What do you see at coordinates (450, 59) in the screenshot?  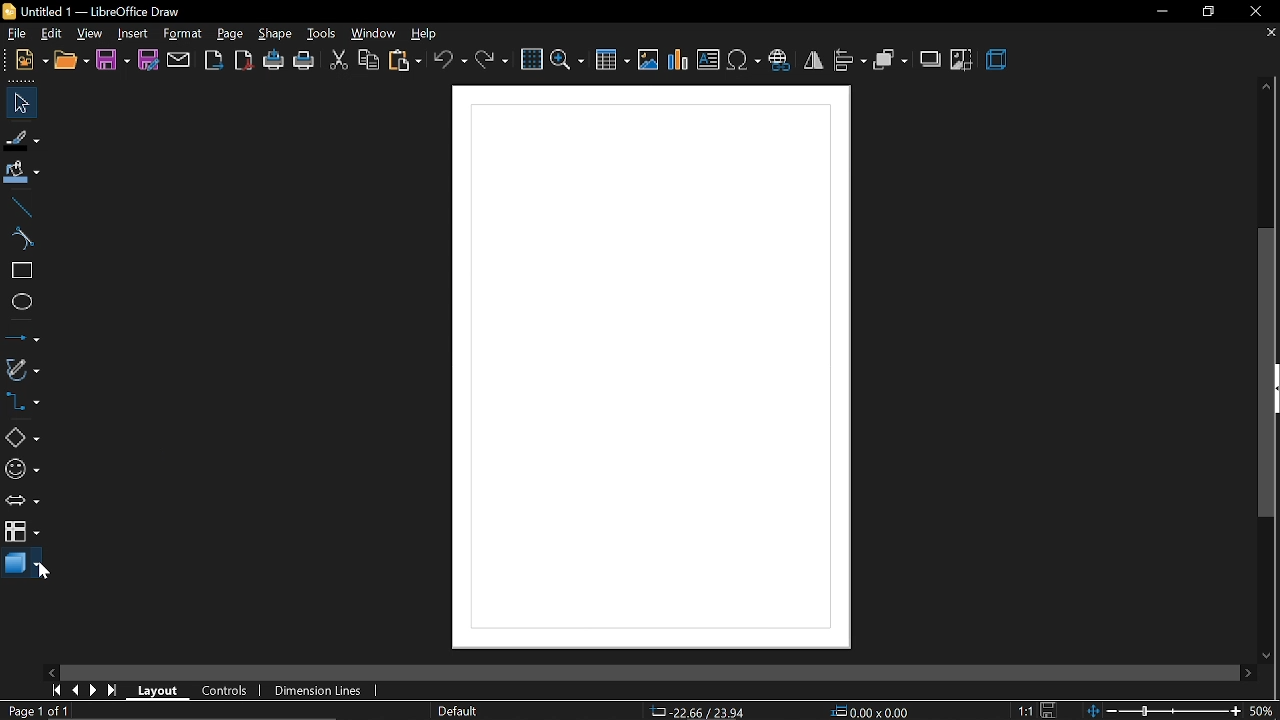 I see `undo` at bounding box center [450, 59].